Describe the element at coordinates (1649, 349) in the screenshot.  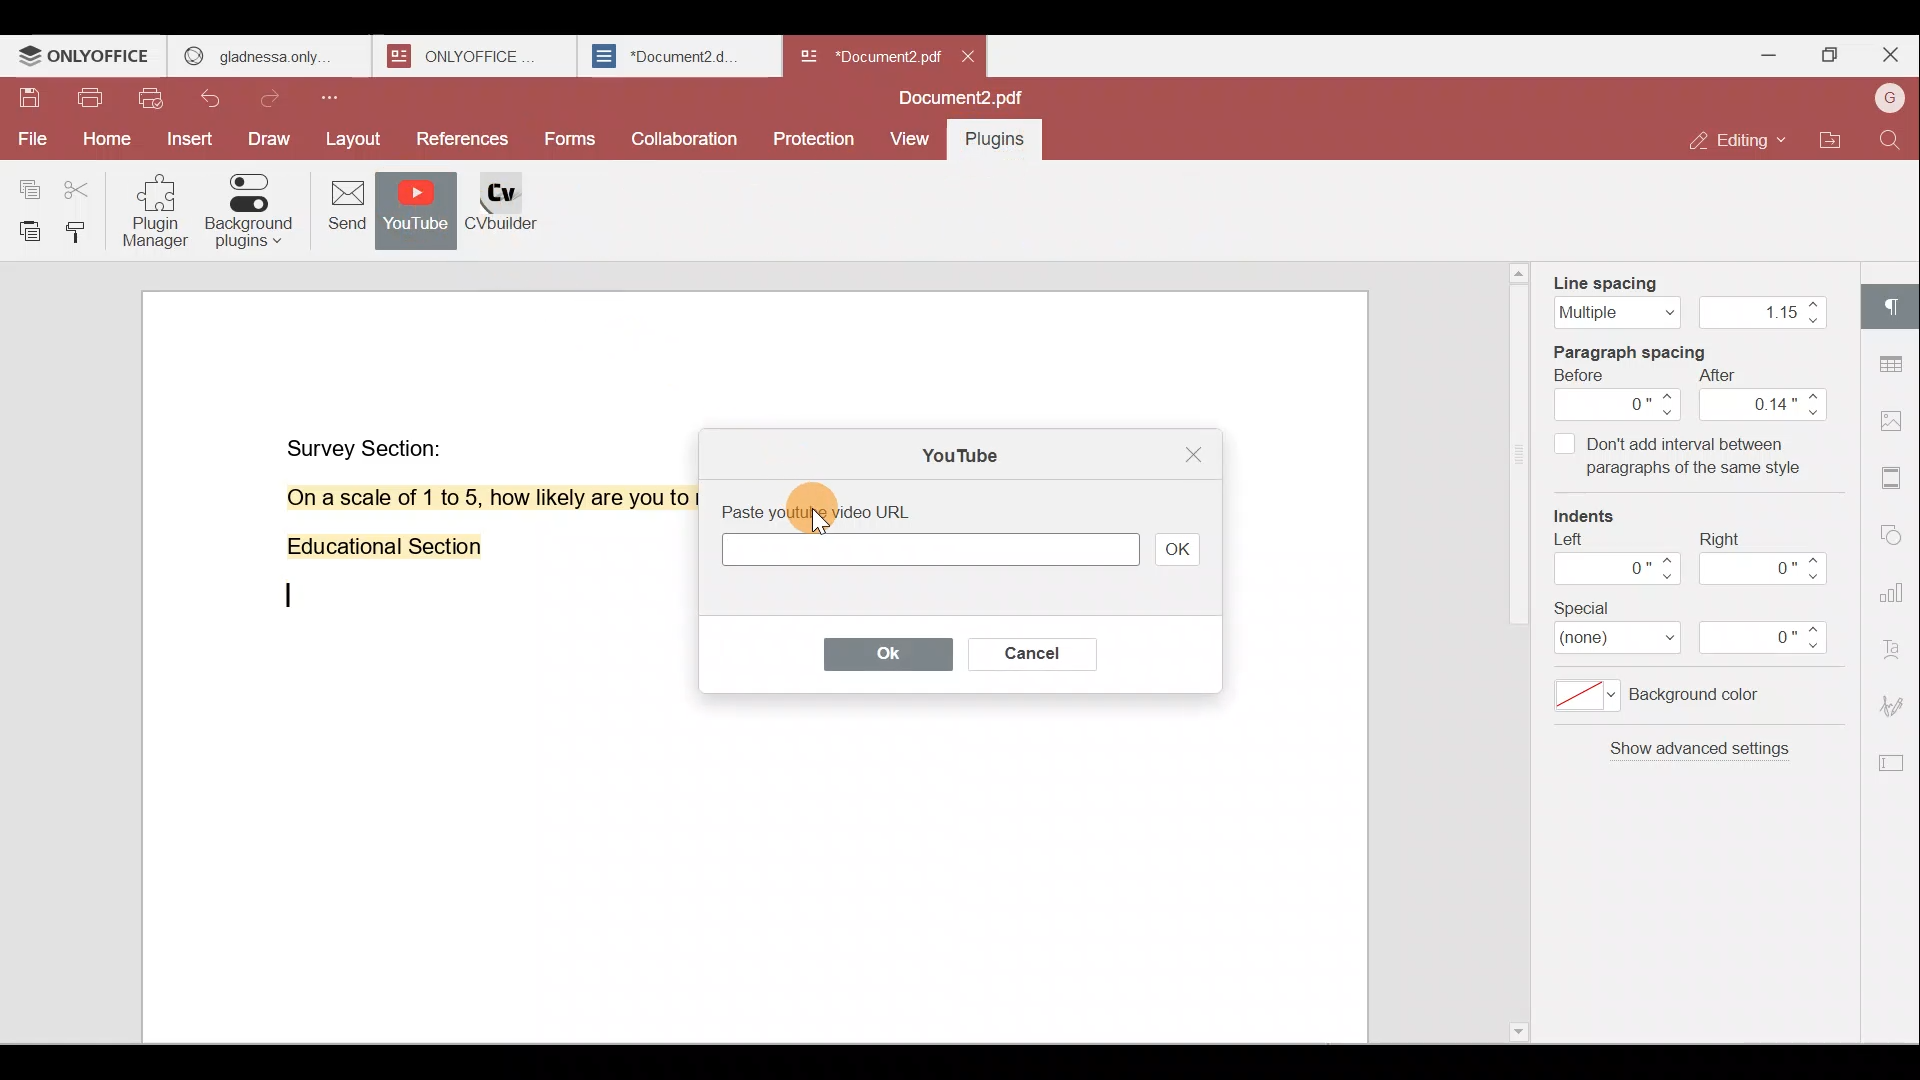
I see `Paragraph spacing` at that location.